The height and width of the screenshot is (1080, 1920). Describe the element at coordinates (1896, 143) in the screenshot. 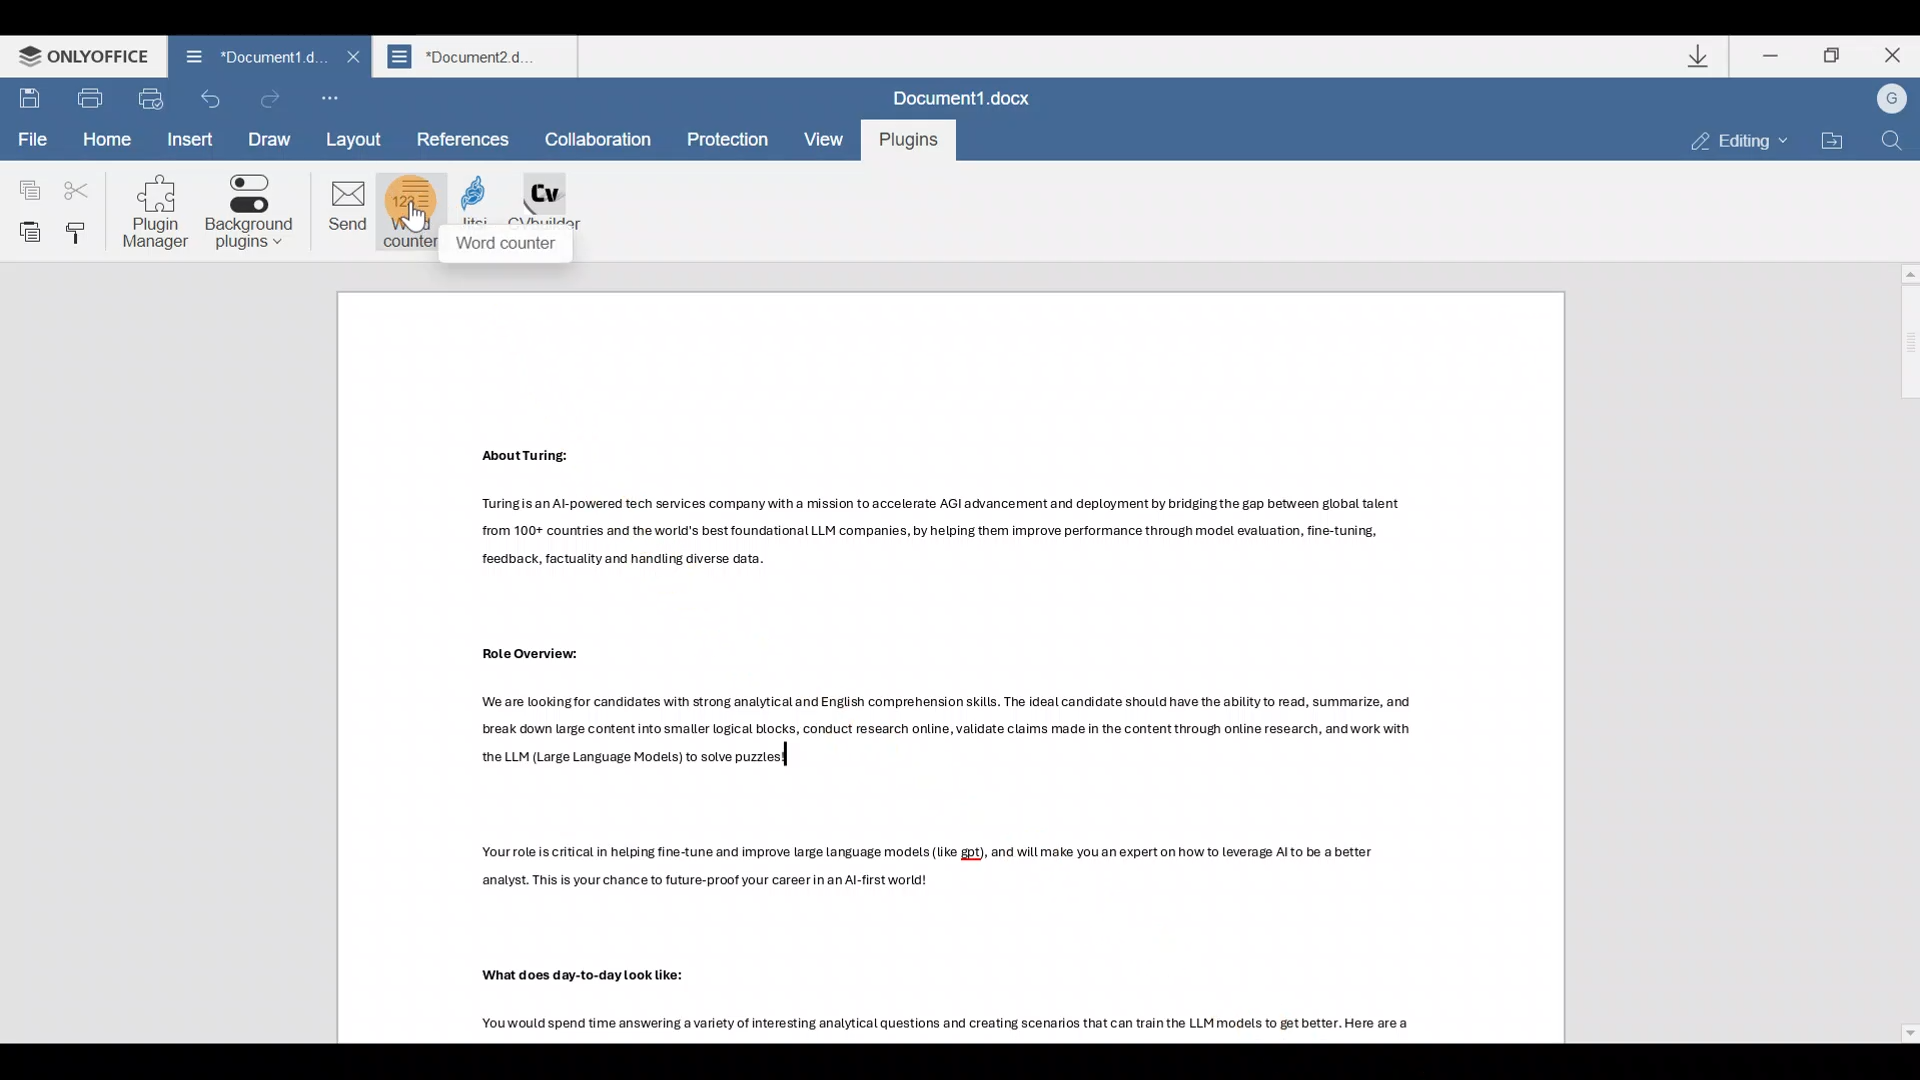

I see `Find` at that location.